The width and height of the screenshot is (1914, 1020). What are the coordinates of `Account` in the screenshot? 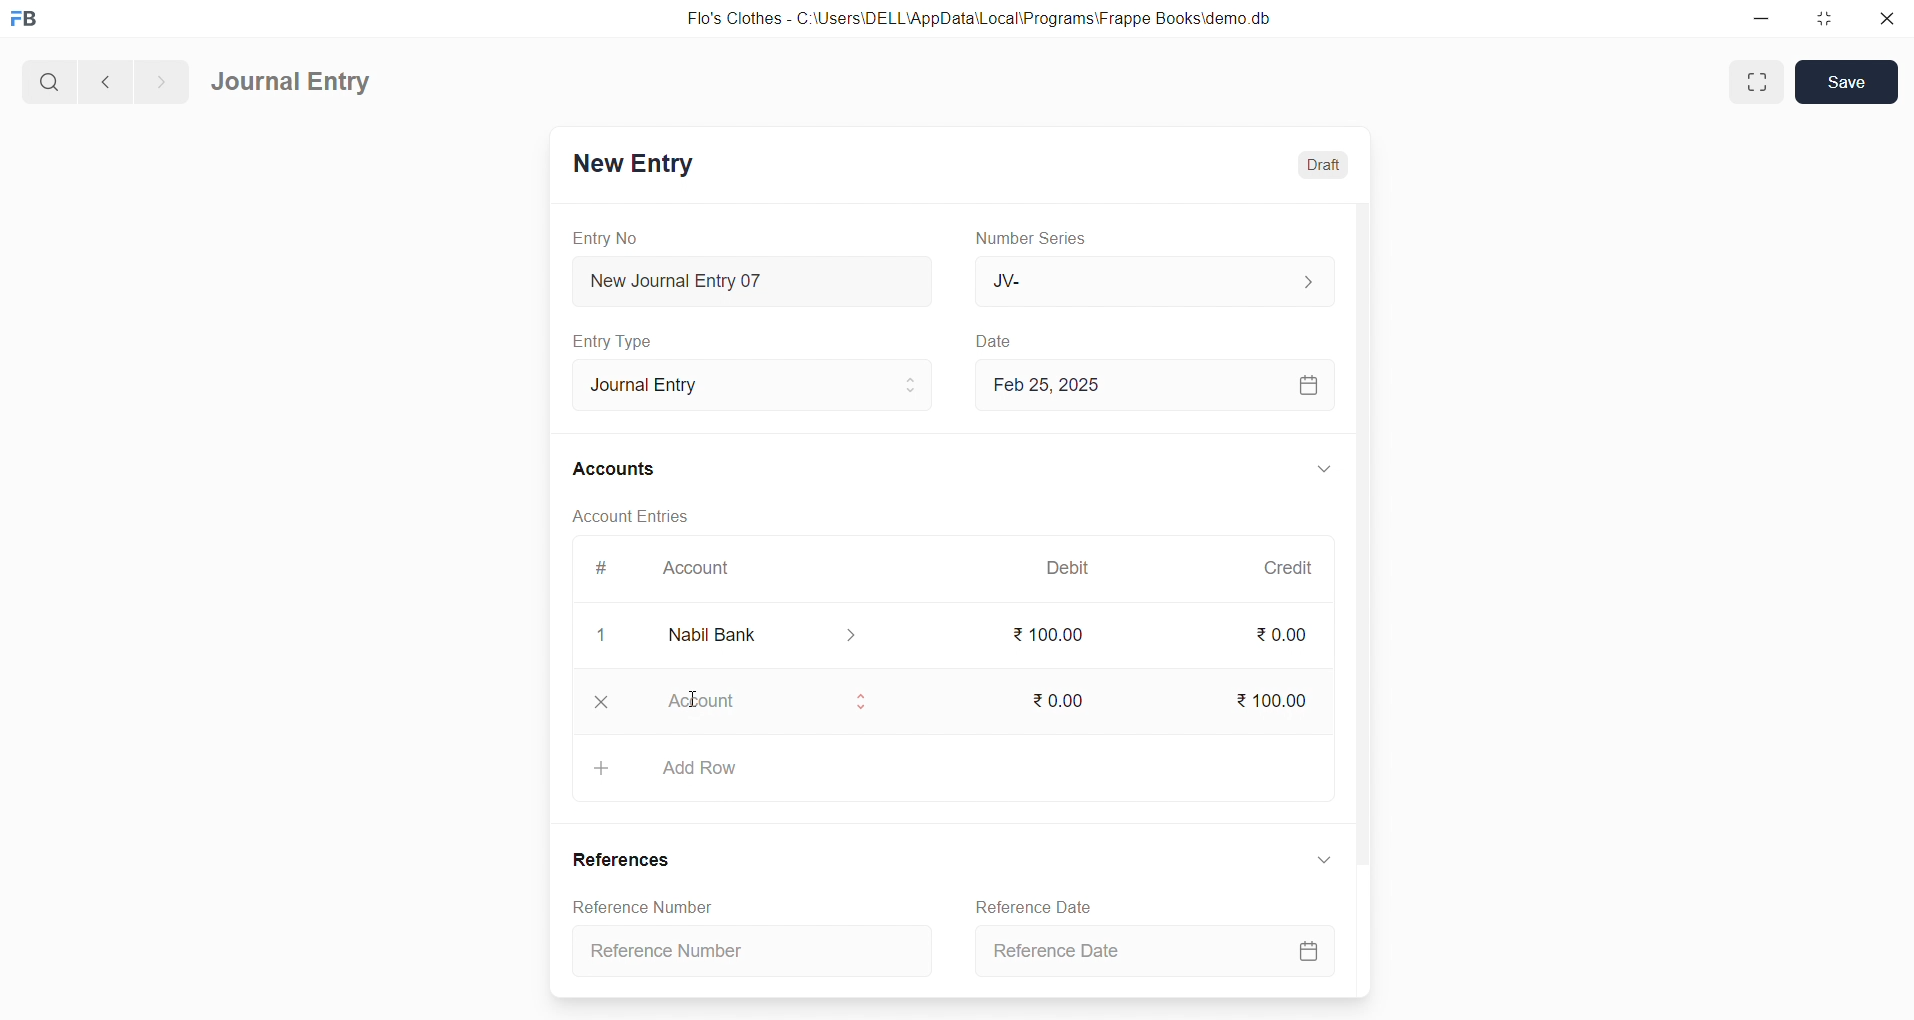 It's located at (700, 570).